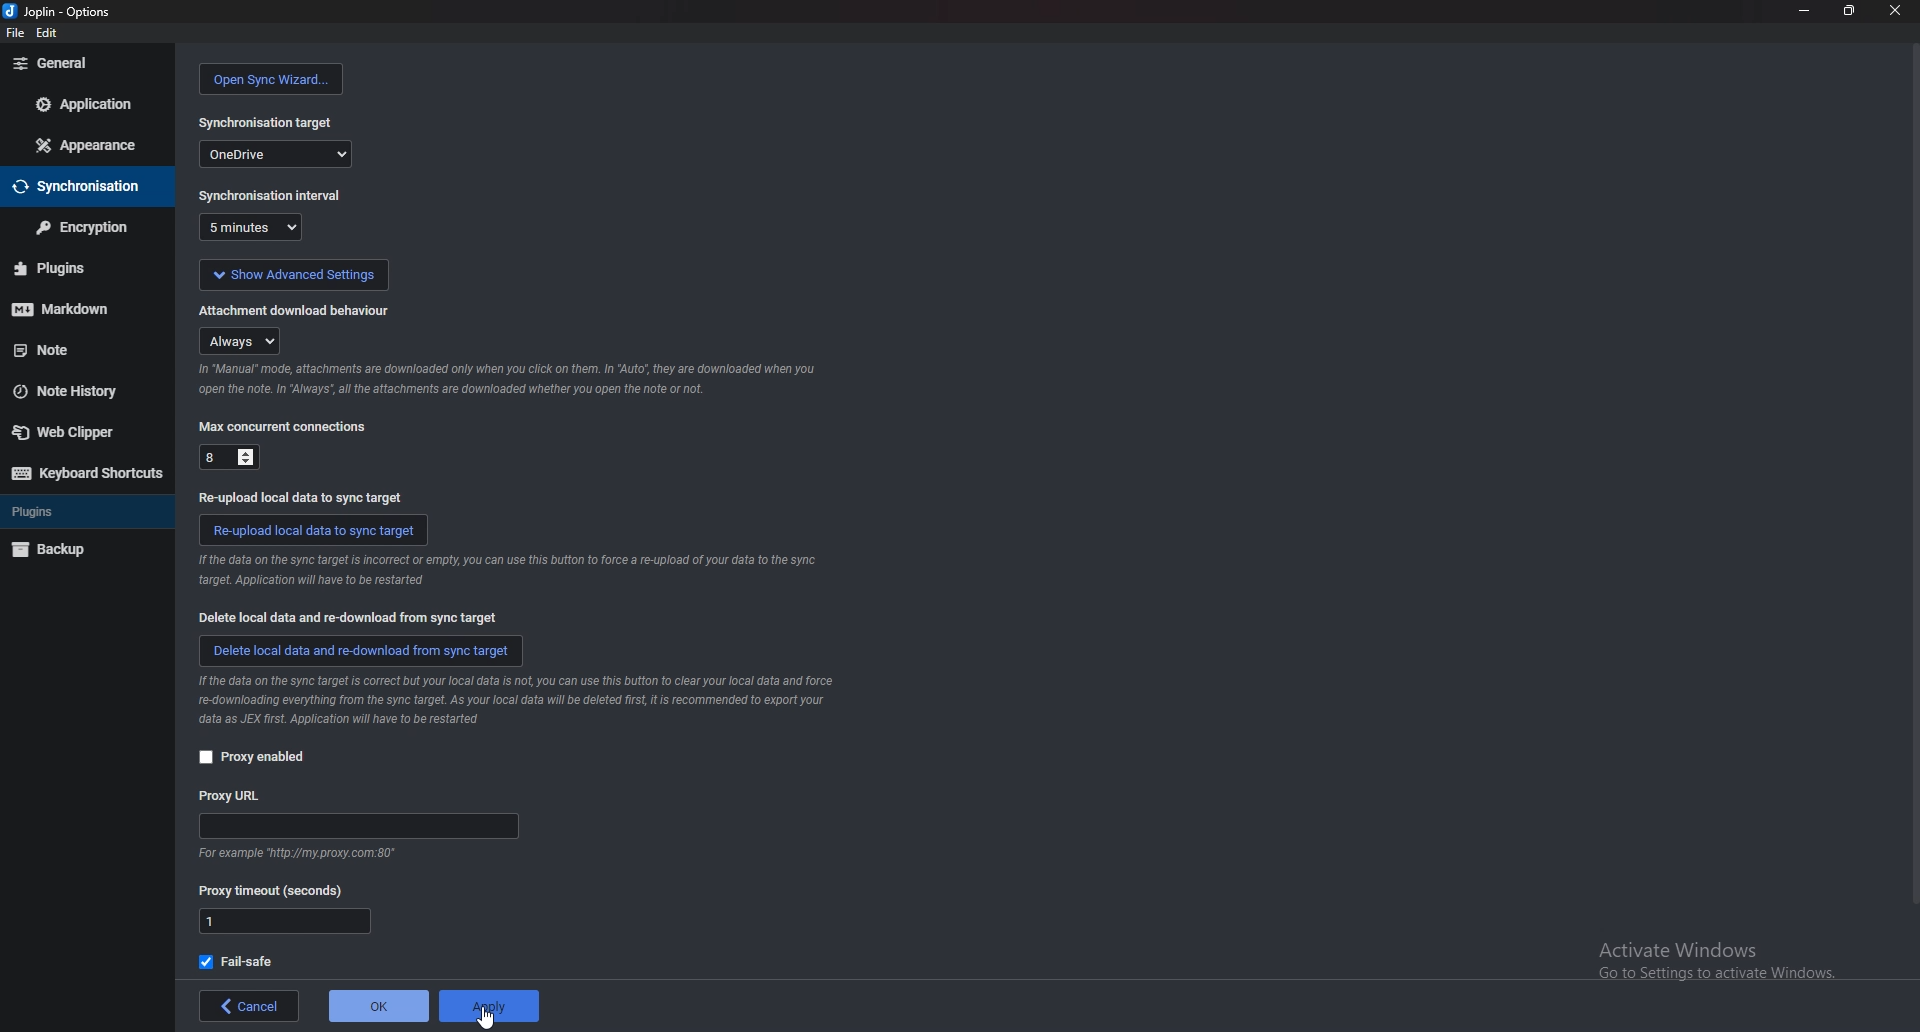 The height and width of the screenshot is (1032, 1920). Describe the element at coordinates (304, 311) in the screenshot. I see `attachment download behaviour` at that location.